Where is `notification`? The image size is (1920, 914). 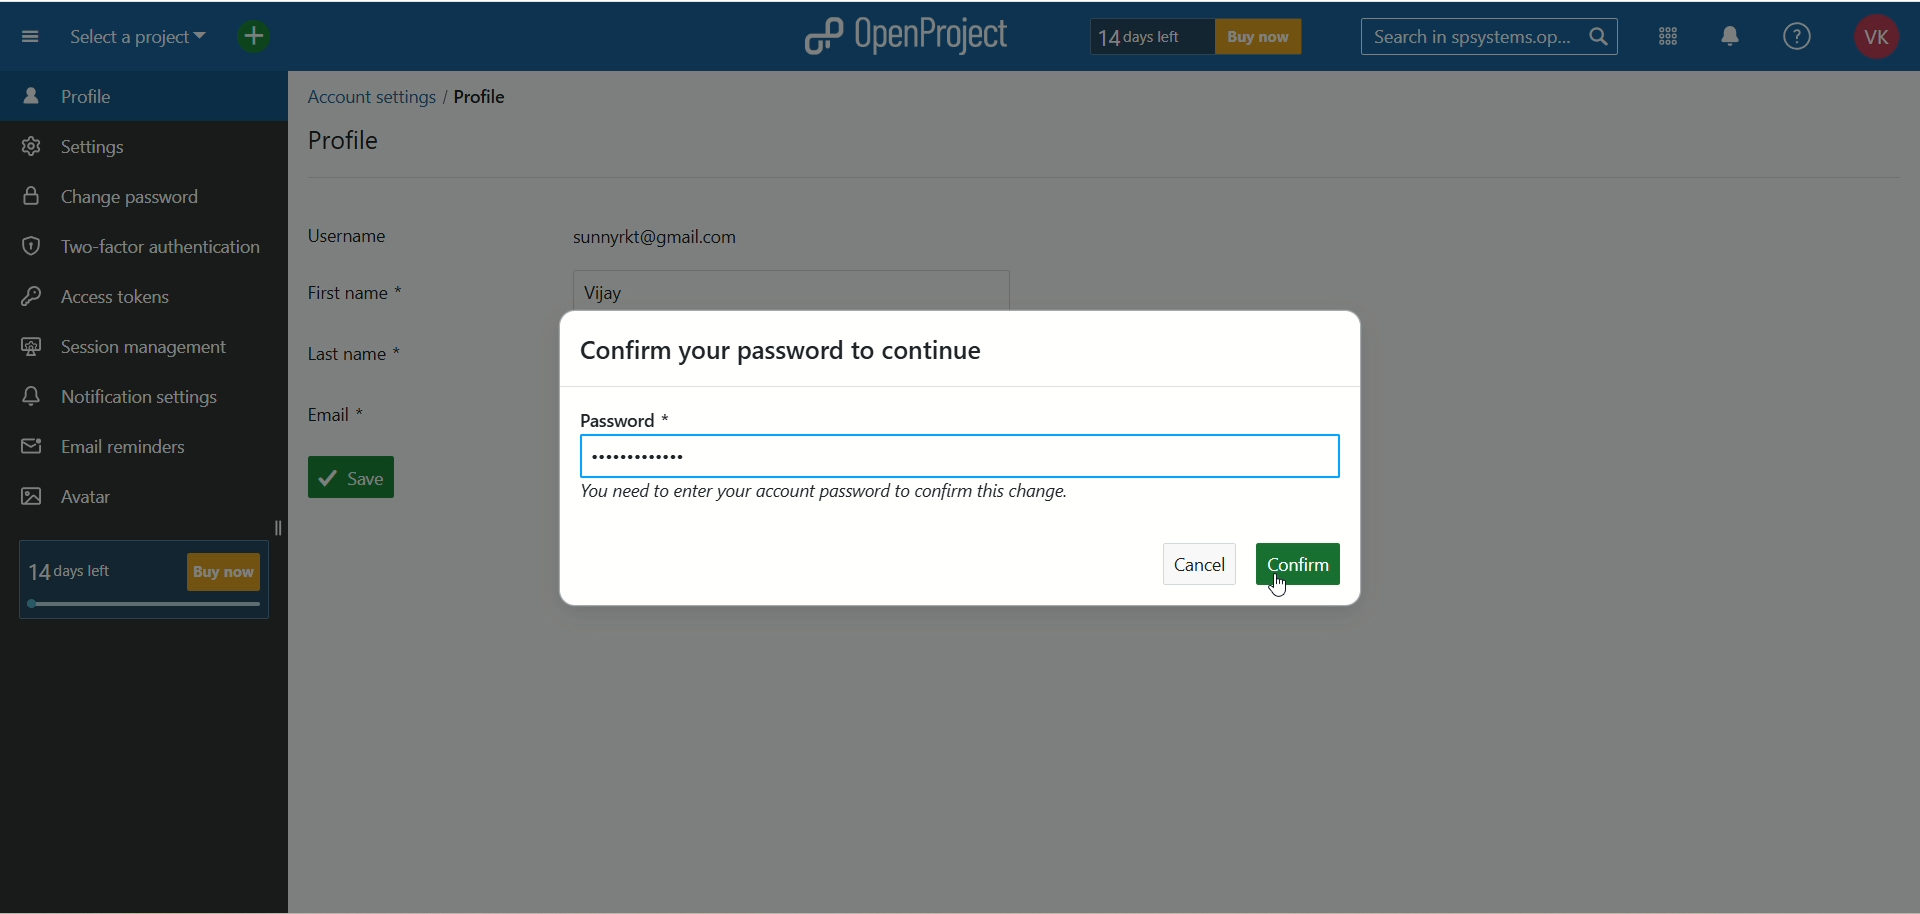 notification is located at coordinates (1738, 40).